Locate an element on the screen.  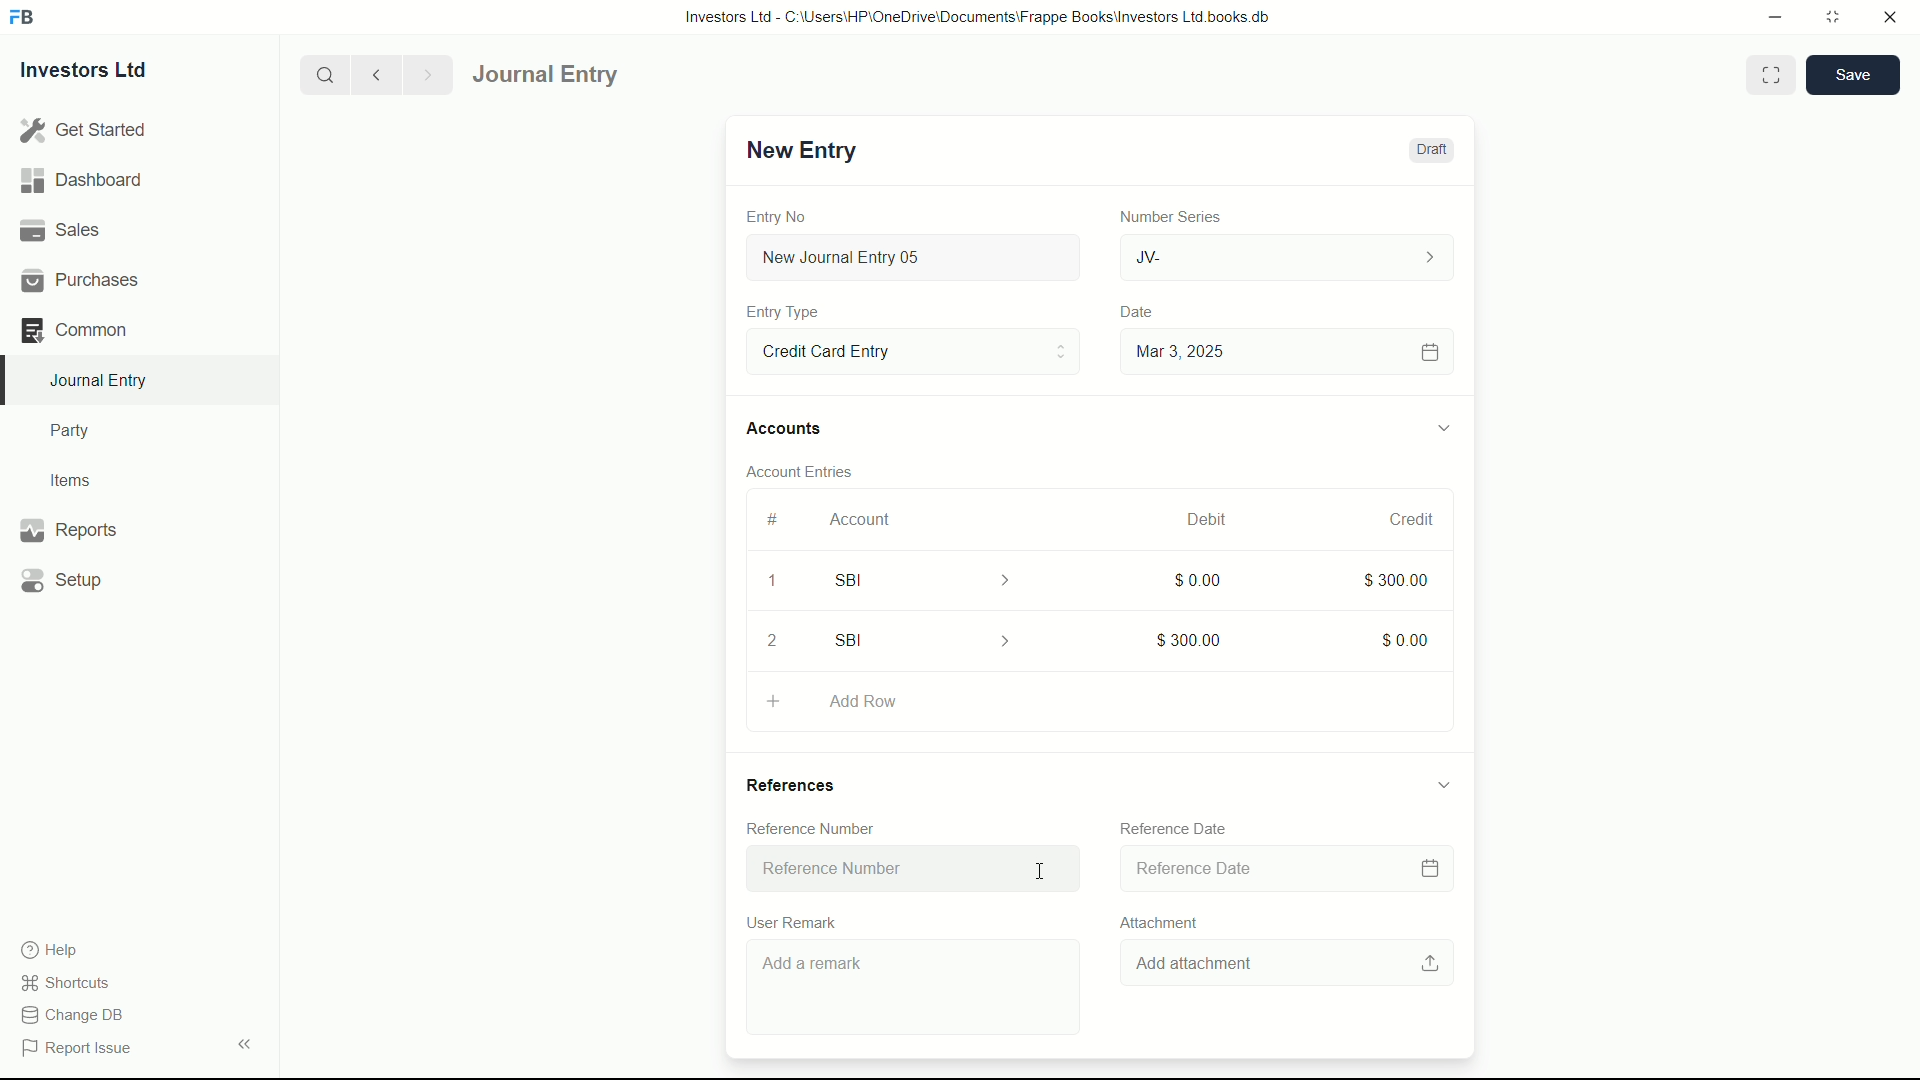
2 is located at coordinates (779, 640).